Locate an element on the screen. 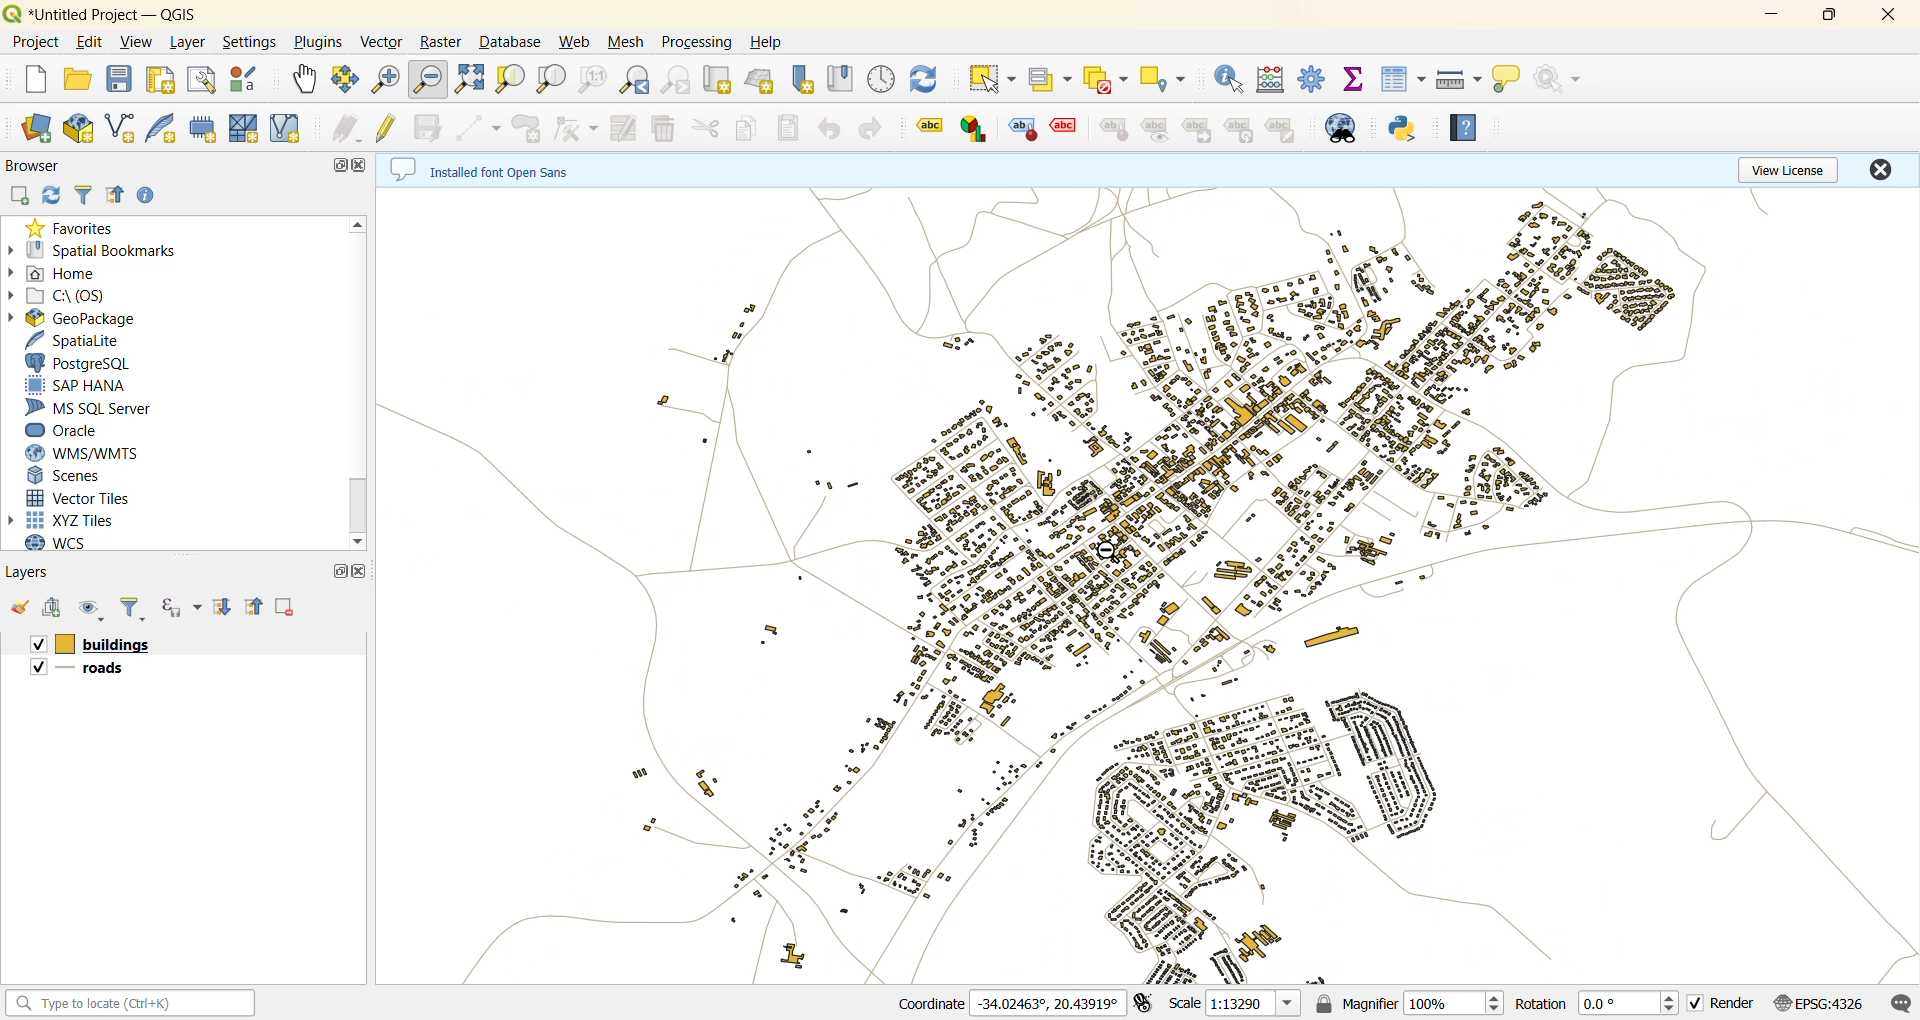  refresh is located at coordinates (924, 77).